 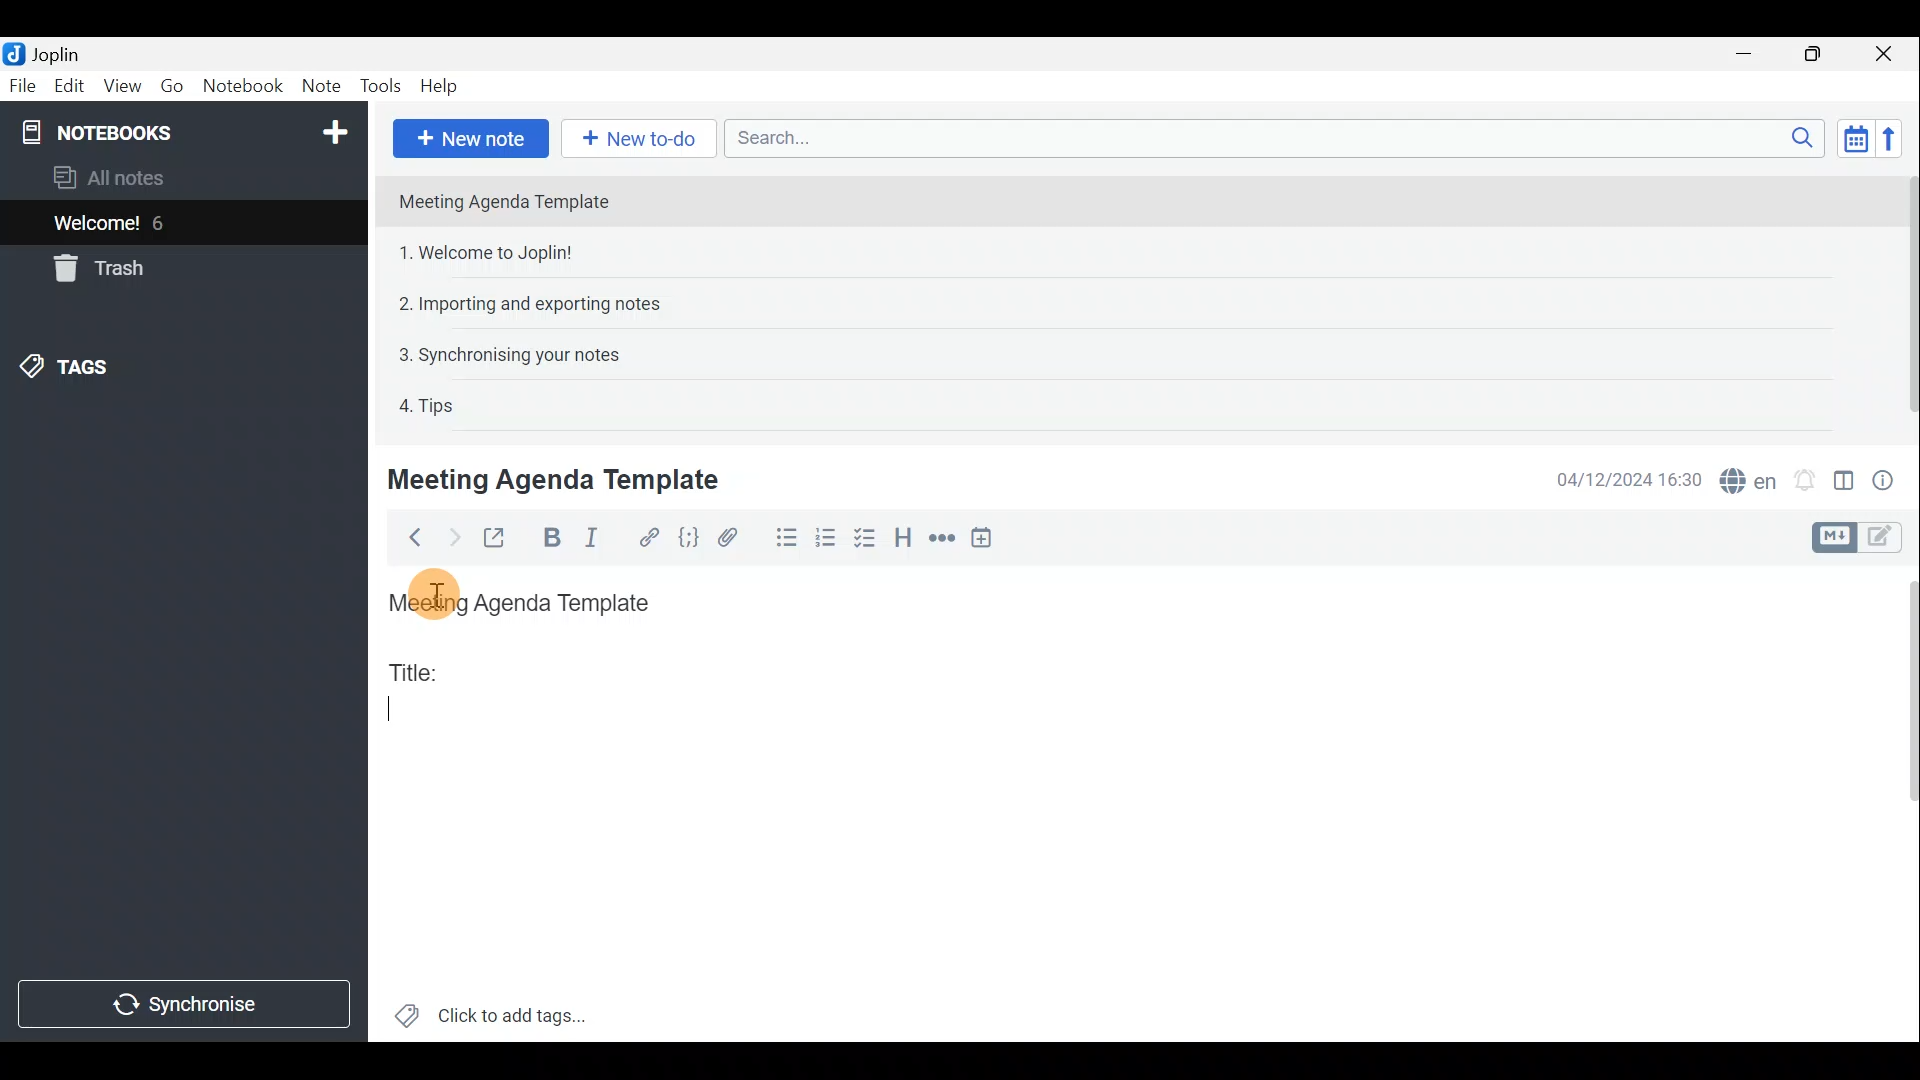 What do you see at coordinates (428, 405) in the screenshot?
I see `4. Tips` at bounding box center [428, 405].